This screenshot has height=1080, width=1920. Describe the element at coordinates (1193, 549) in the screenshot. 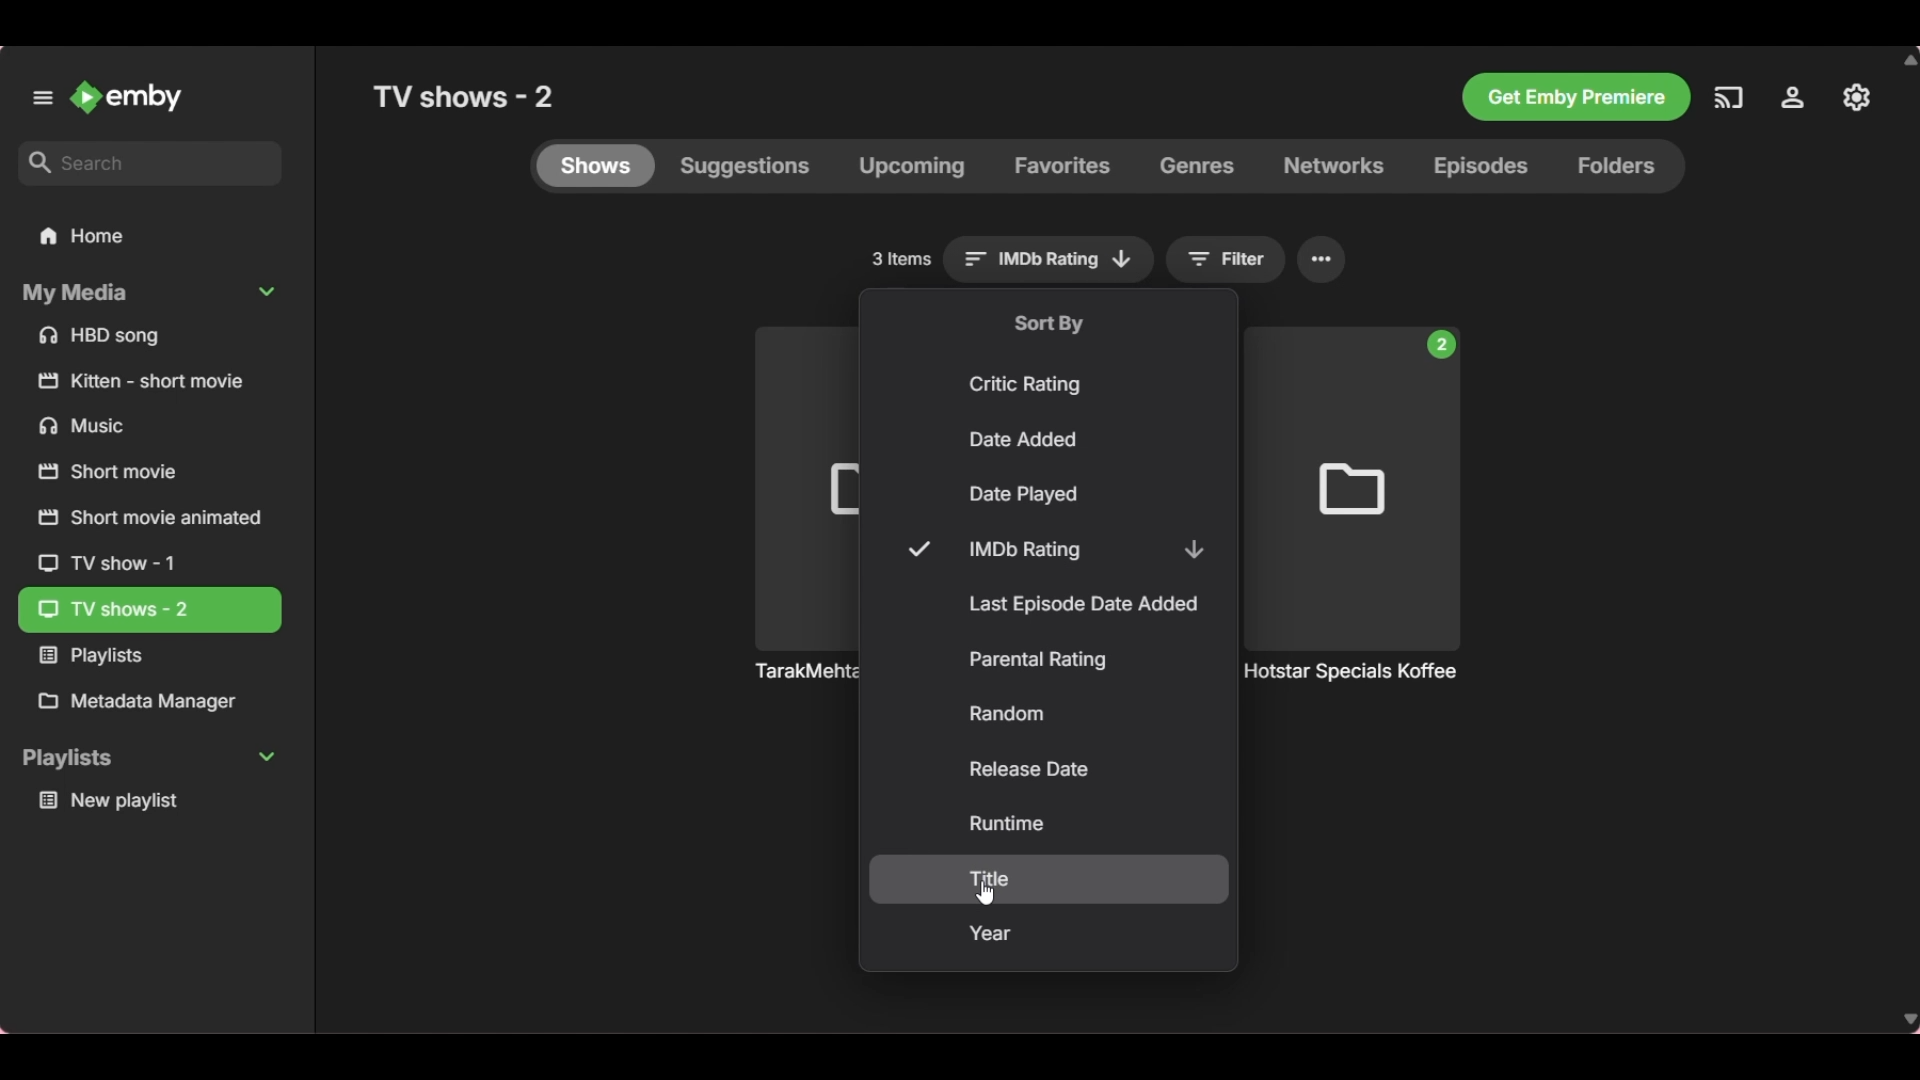

I see `Sort order` at that location.